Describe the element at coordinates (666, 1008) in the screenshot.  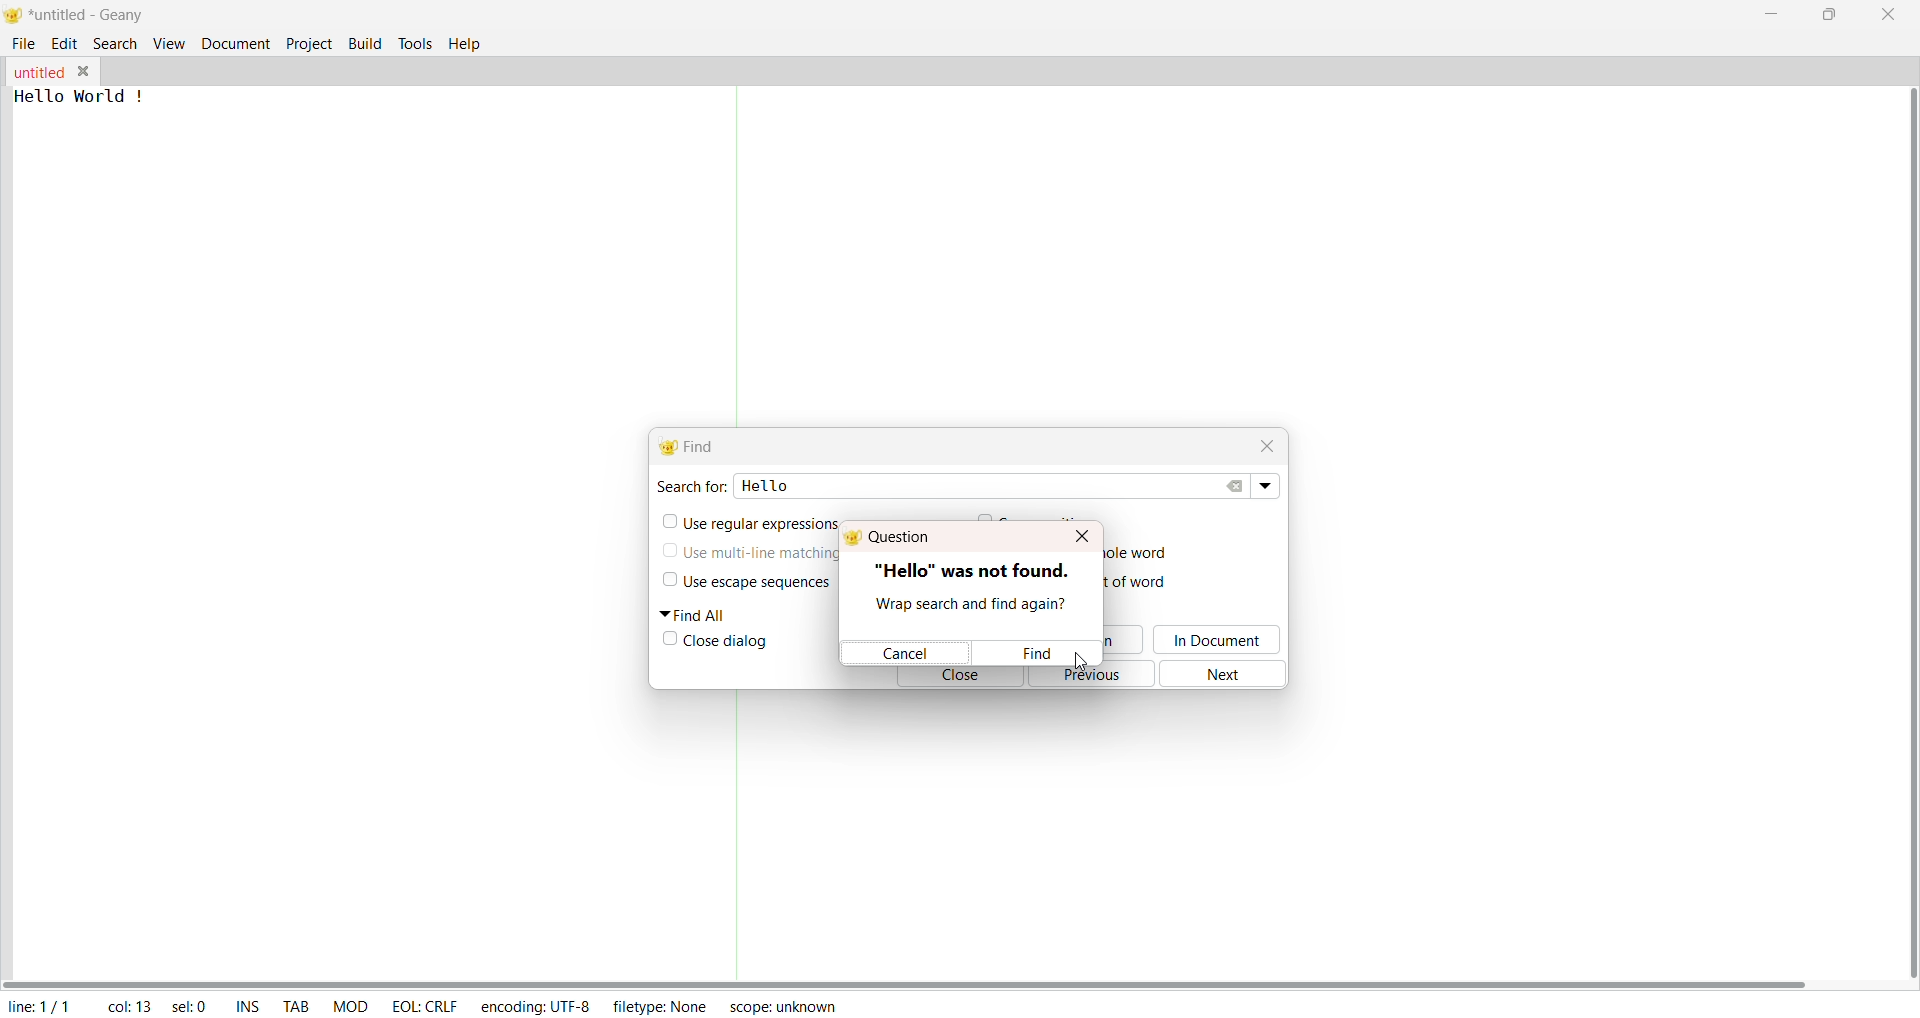
I see `Filtertype` at that location.